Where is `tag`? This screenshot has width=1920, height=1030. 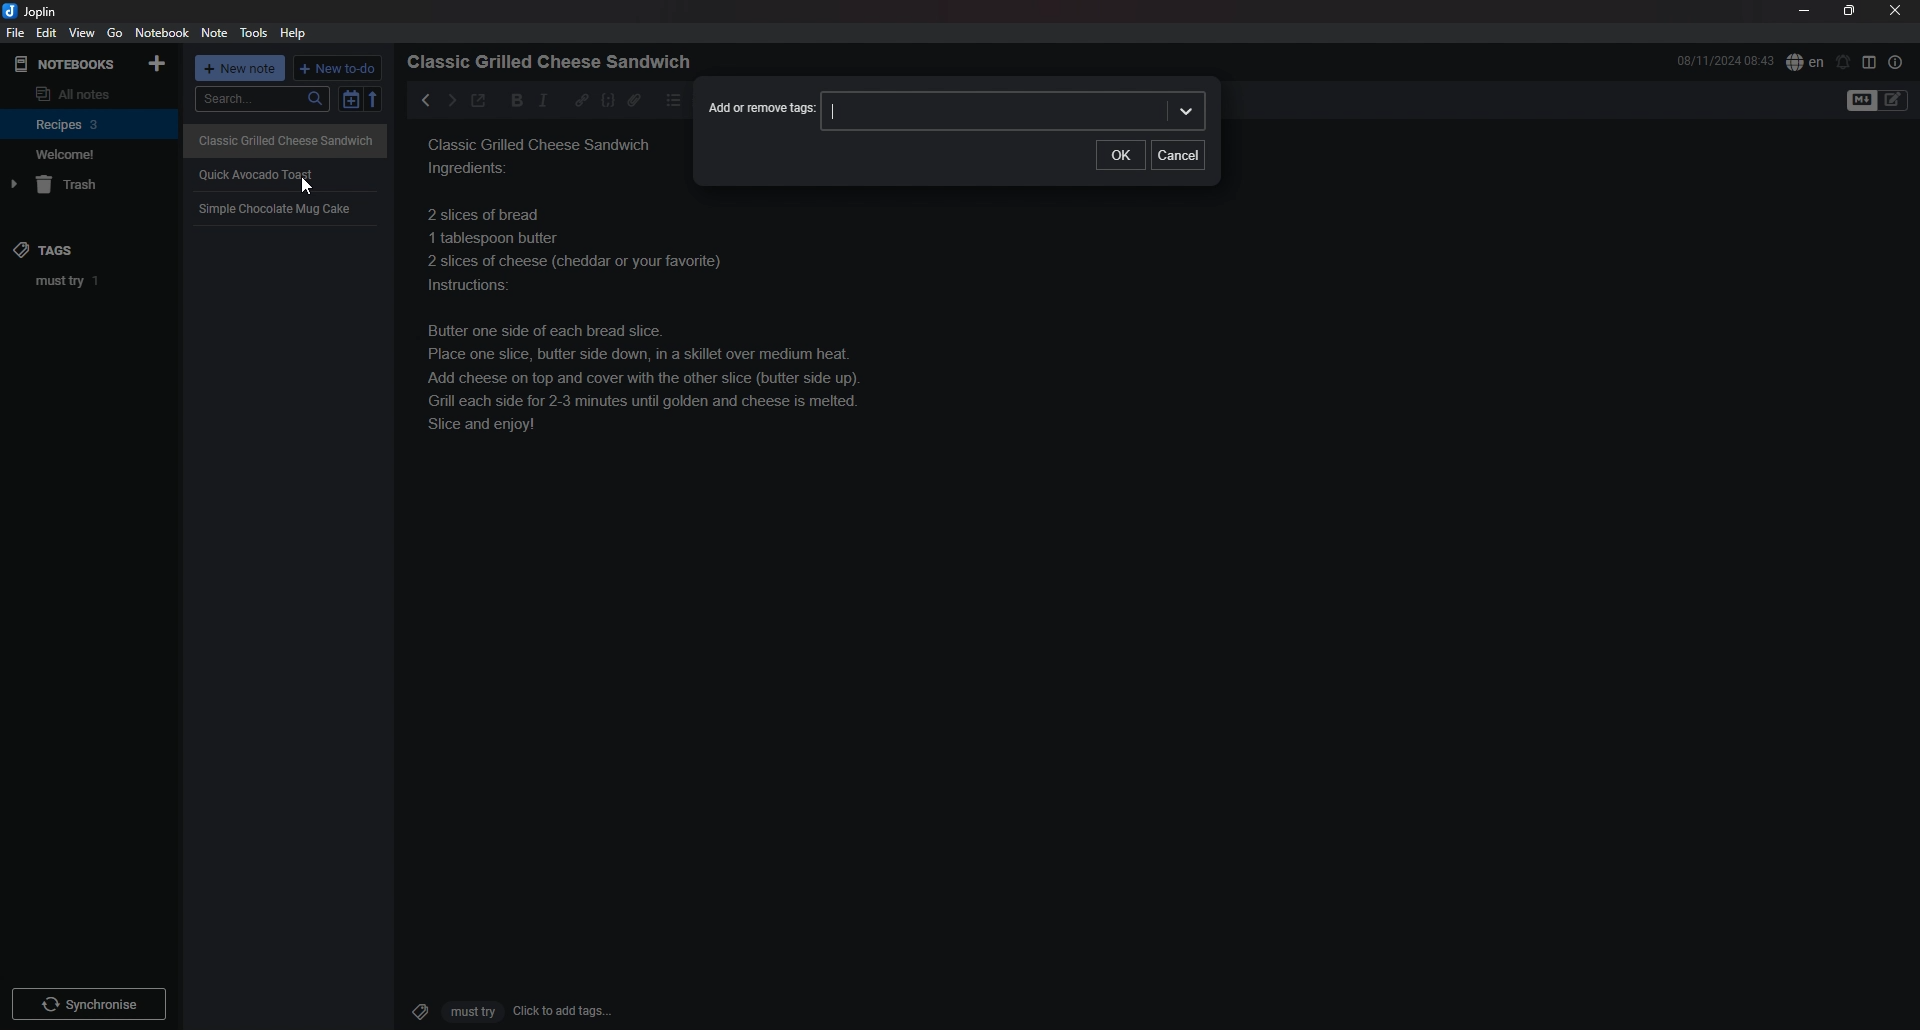
tag is located at coordinates (95, 280).